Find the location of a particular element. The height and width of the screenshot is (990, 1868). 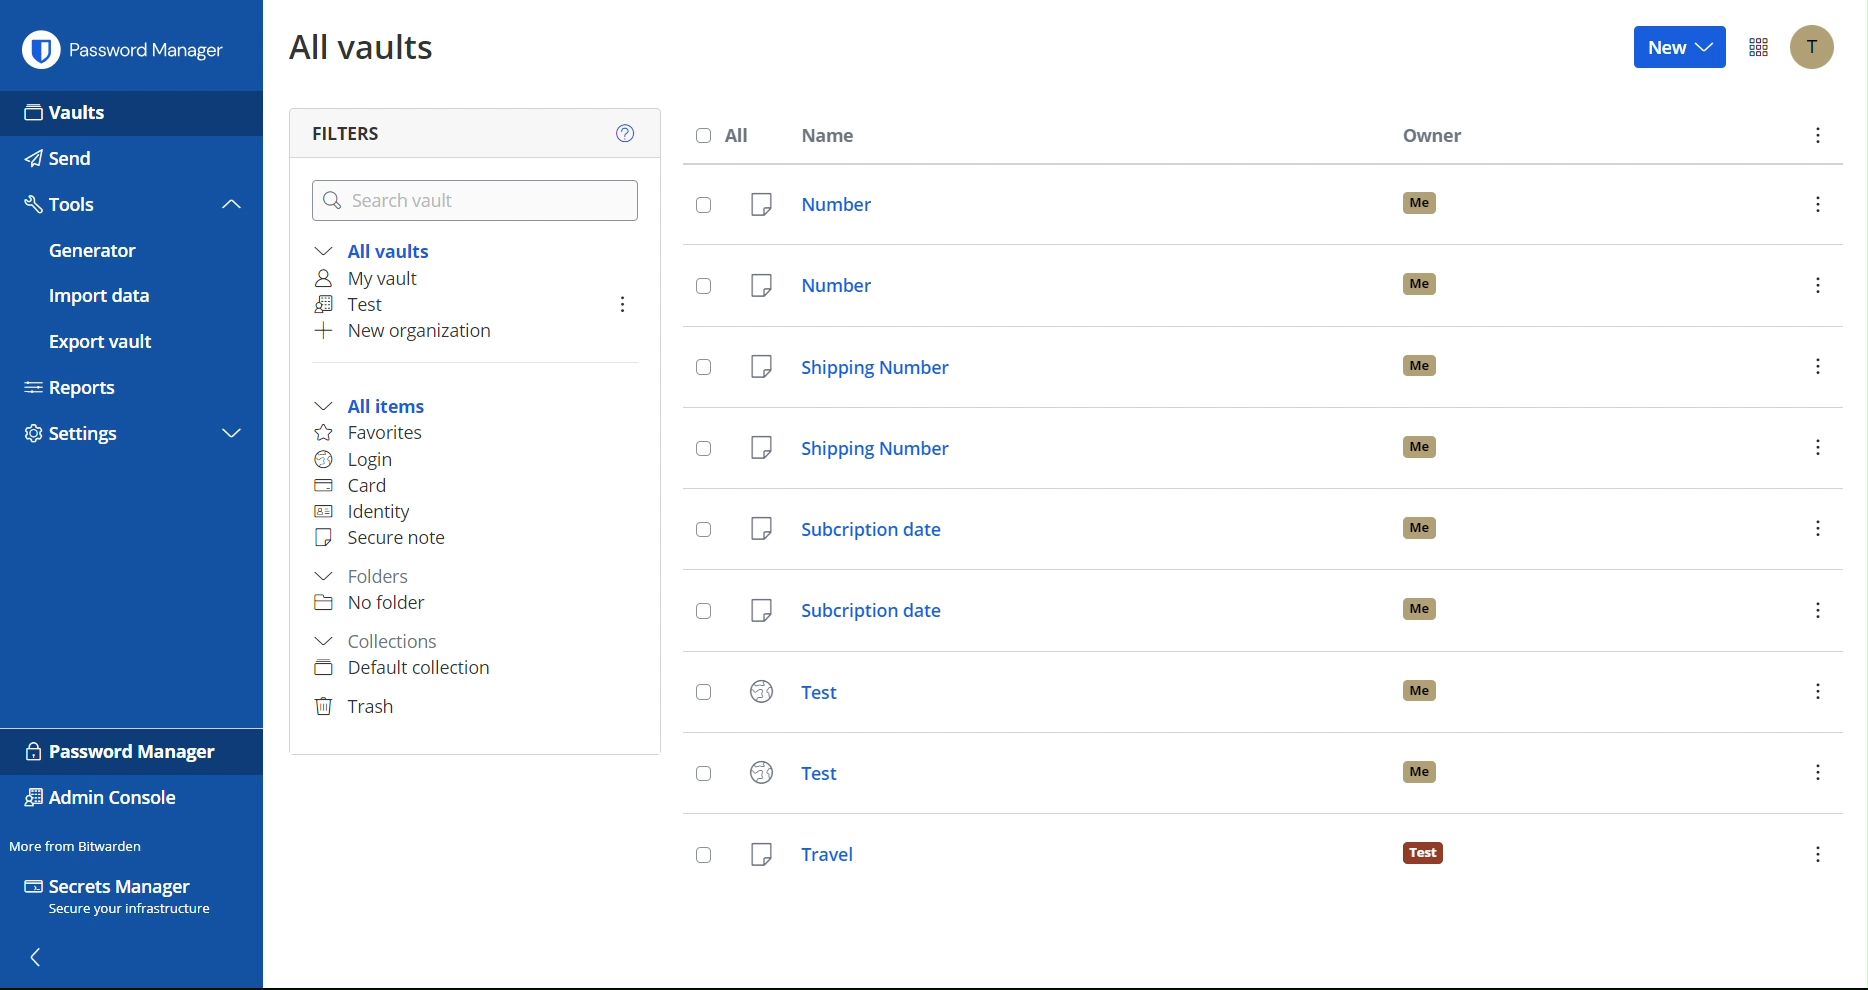

Default collection is located at coordinates (407, 669).